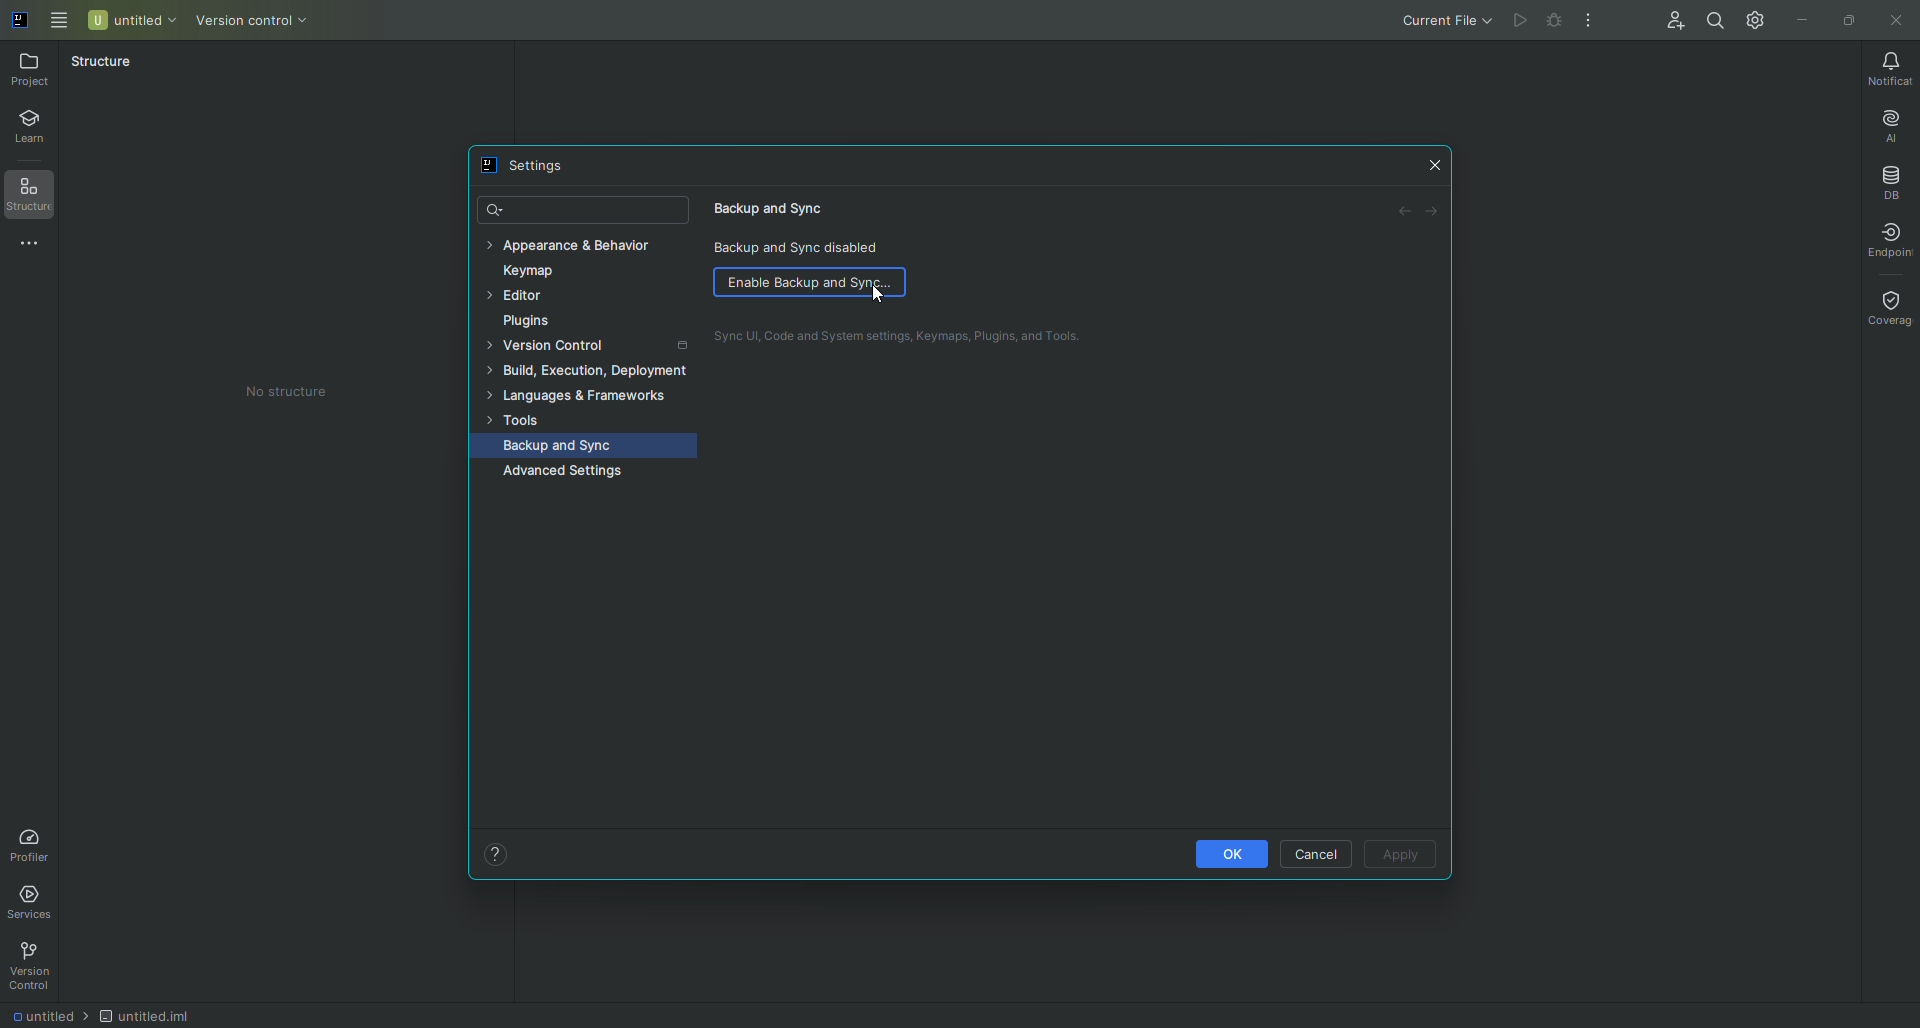 The width and height of the screenshot is (1920, 1028). What do you see at coordinates (1231, 853) in the screenshot?
I see `OK` at bounding box center [1231, 853].